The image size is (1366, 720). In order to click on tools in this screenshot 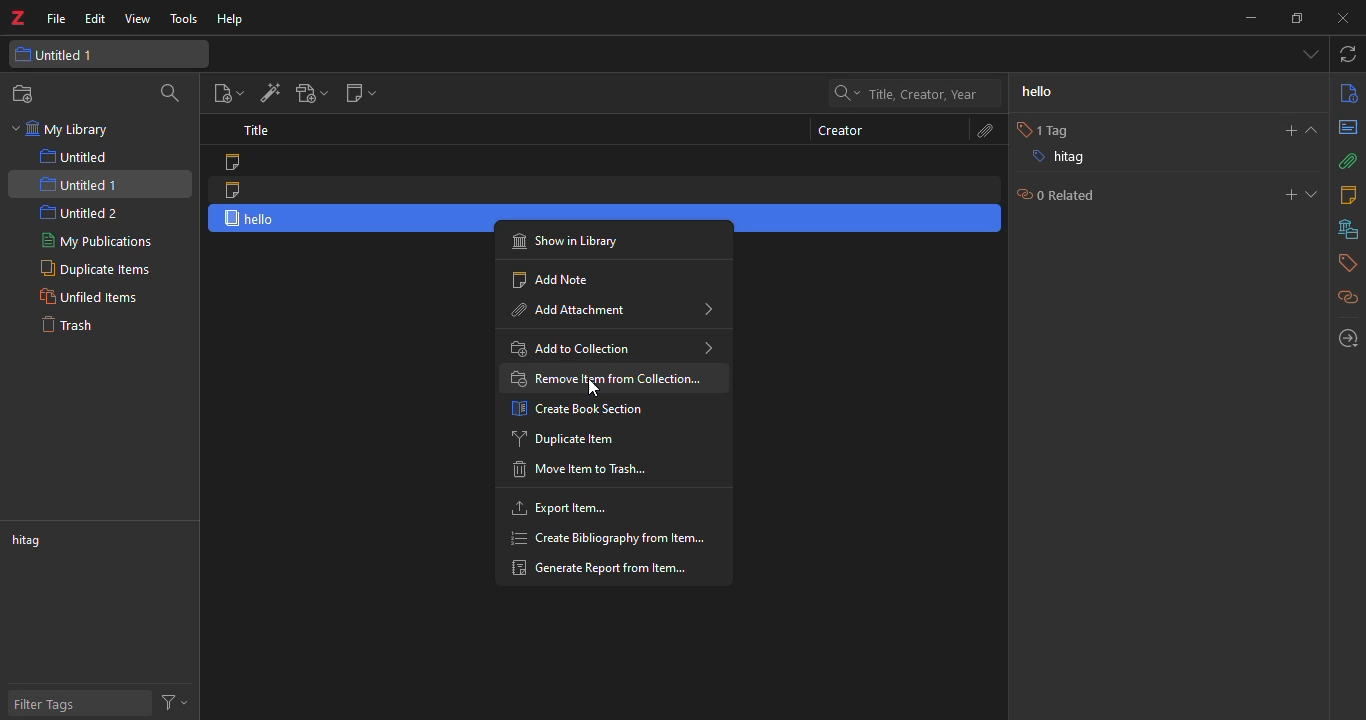, I will do `click(179, 18)`.